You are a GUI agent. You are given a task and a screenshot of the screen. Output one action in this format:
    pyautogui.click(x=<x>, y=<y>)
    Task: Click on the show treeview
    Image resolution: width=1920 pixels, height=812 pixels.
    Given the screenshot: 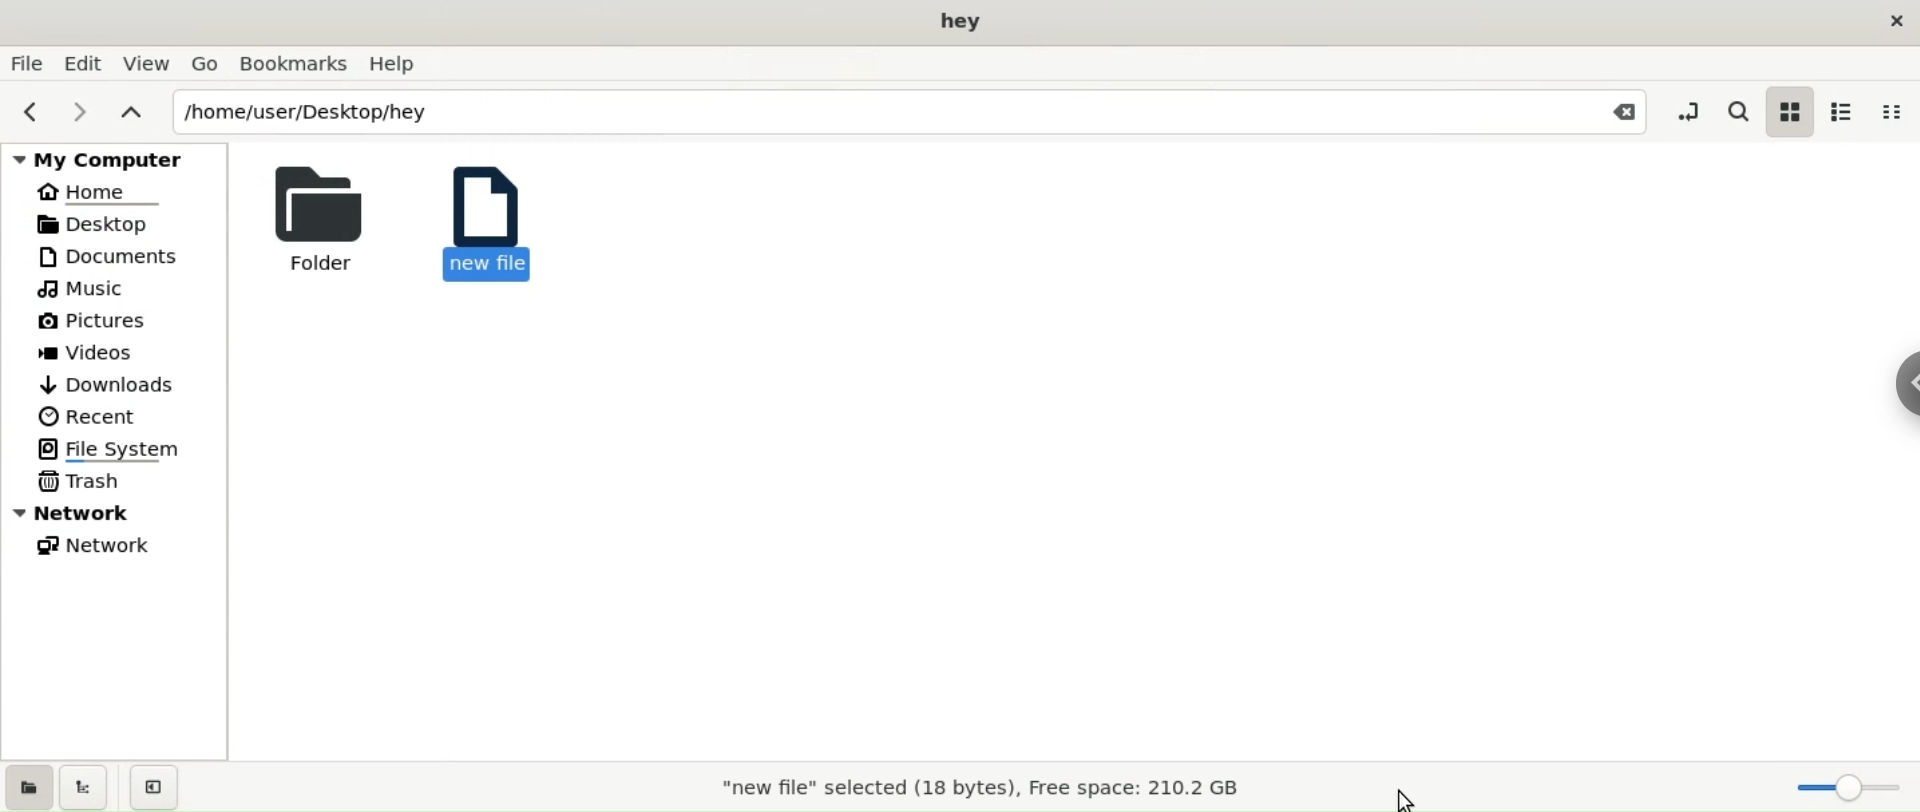 What is the action you would take?
    pyautogui.click(x=84, y=786)
    